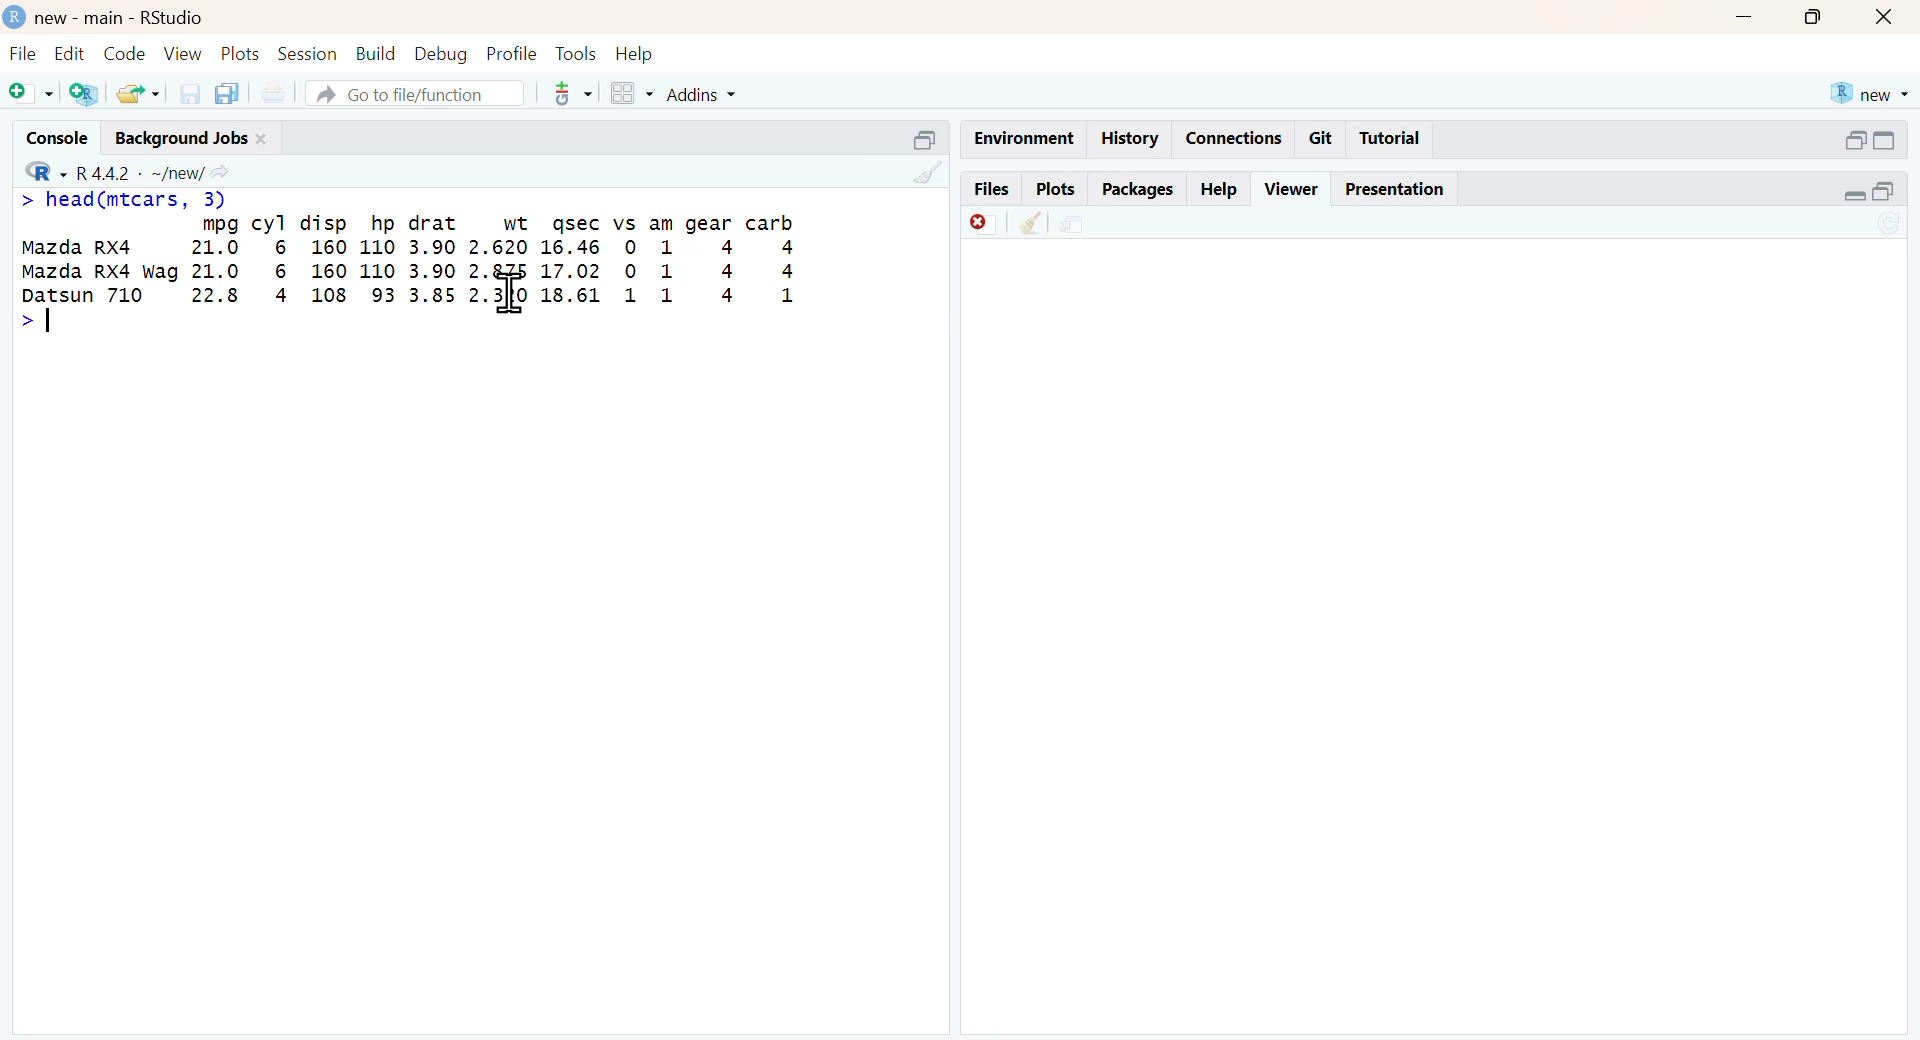  Describe the element at coordinates (81, 94) in the screenshot. I see `Create new project` at that location.